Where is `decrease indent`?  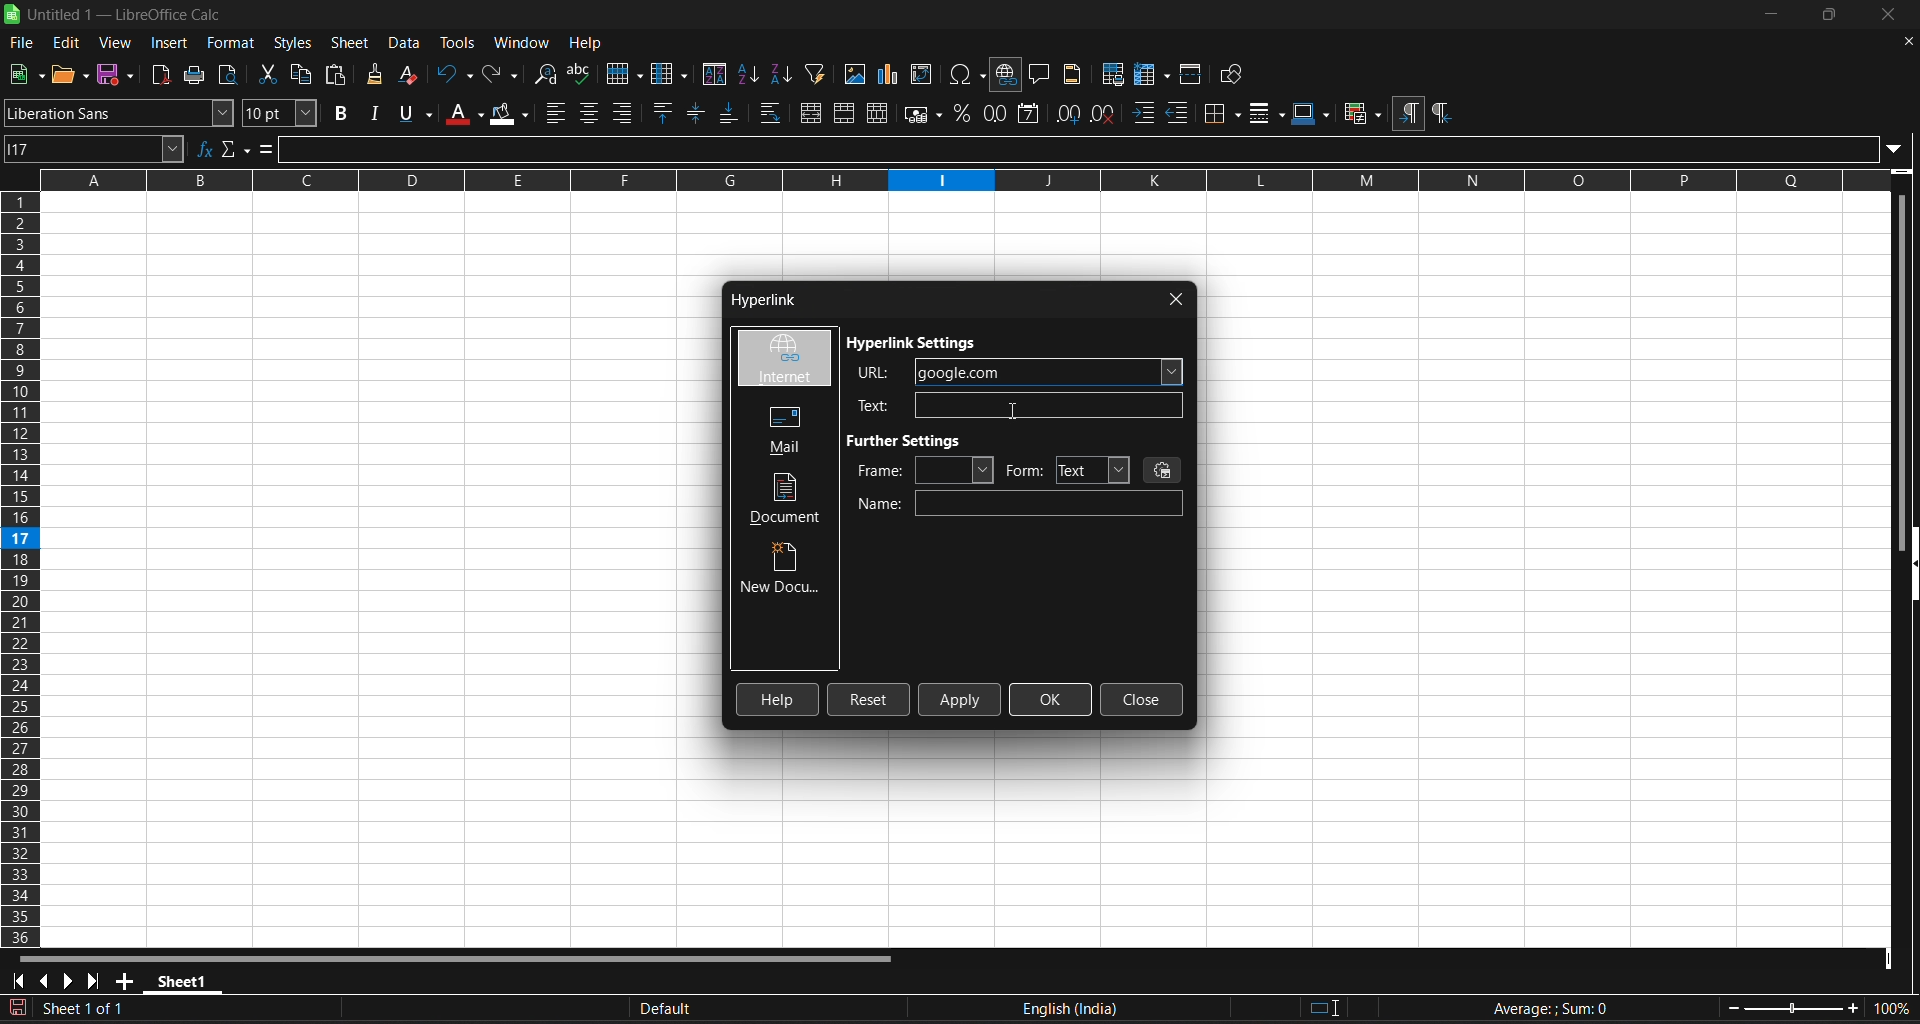
decrease indent is located at coordinates (1180, 114).